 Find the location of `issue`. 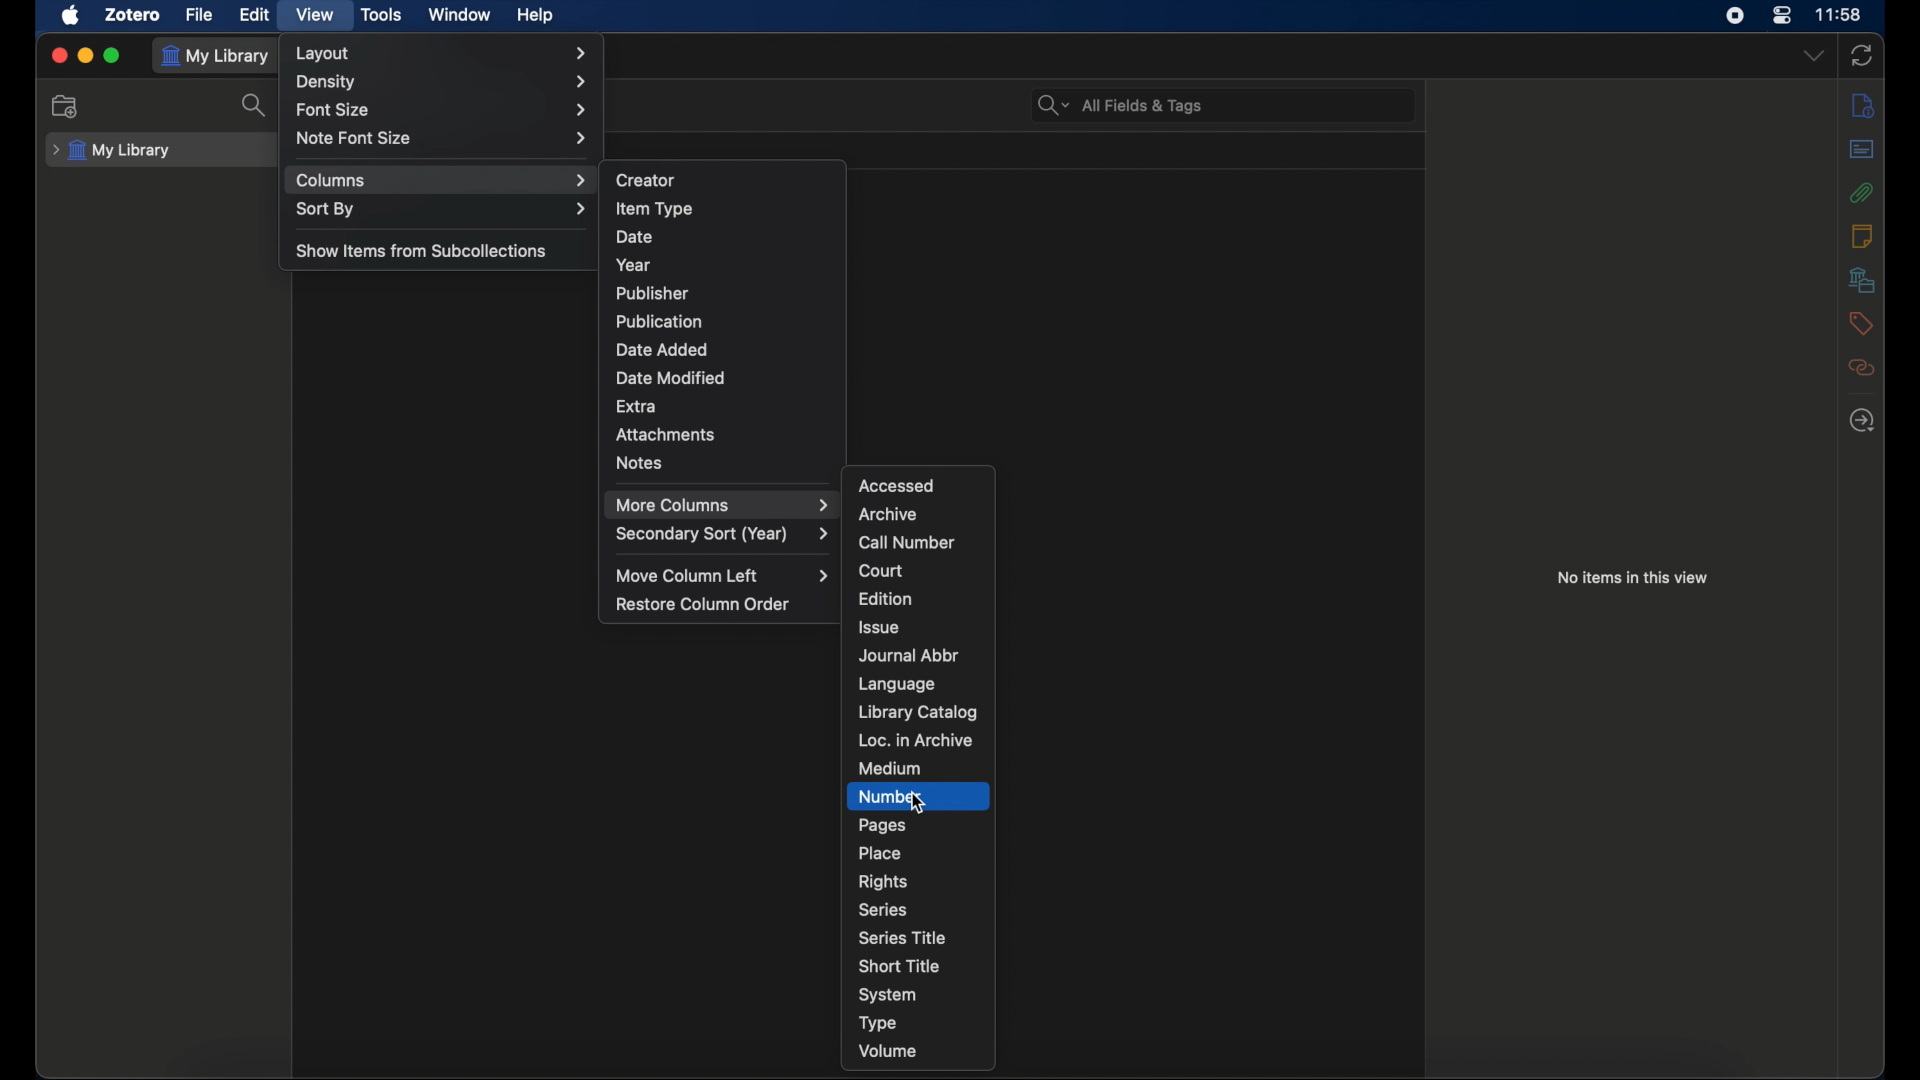

issue is located at coordinates (880, 628).